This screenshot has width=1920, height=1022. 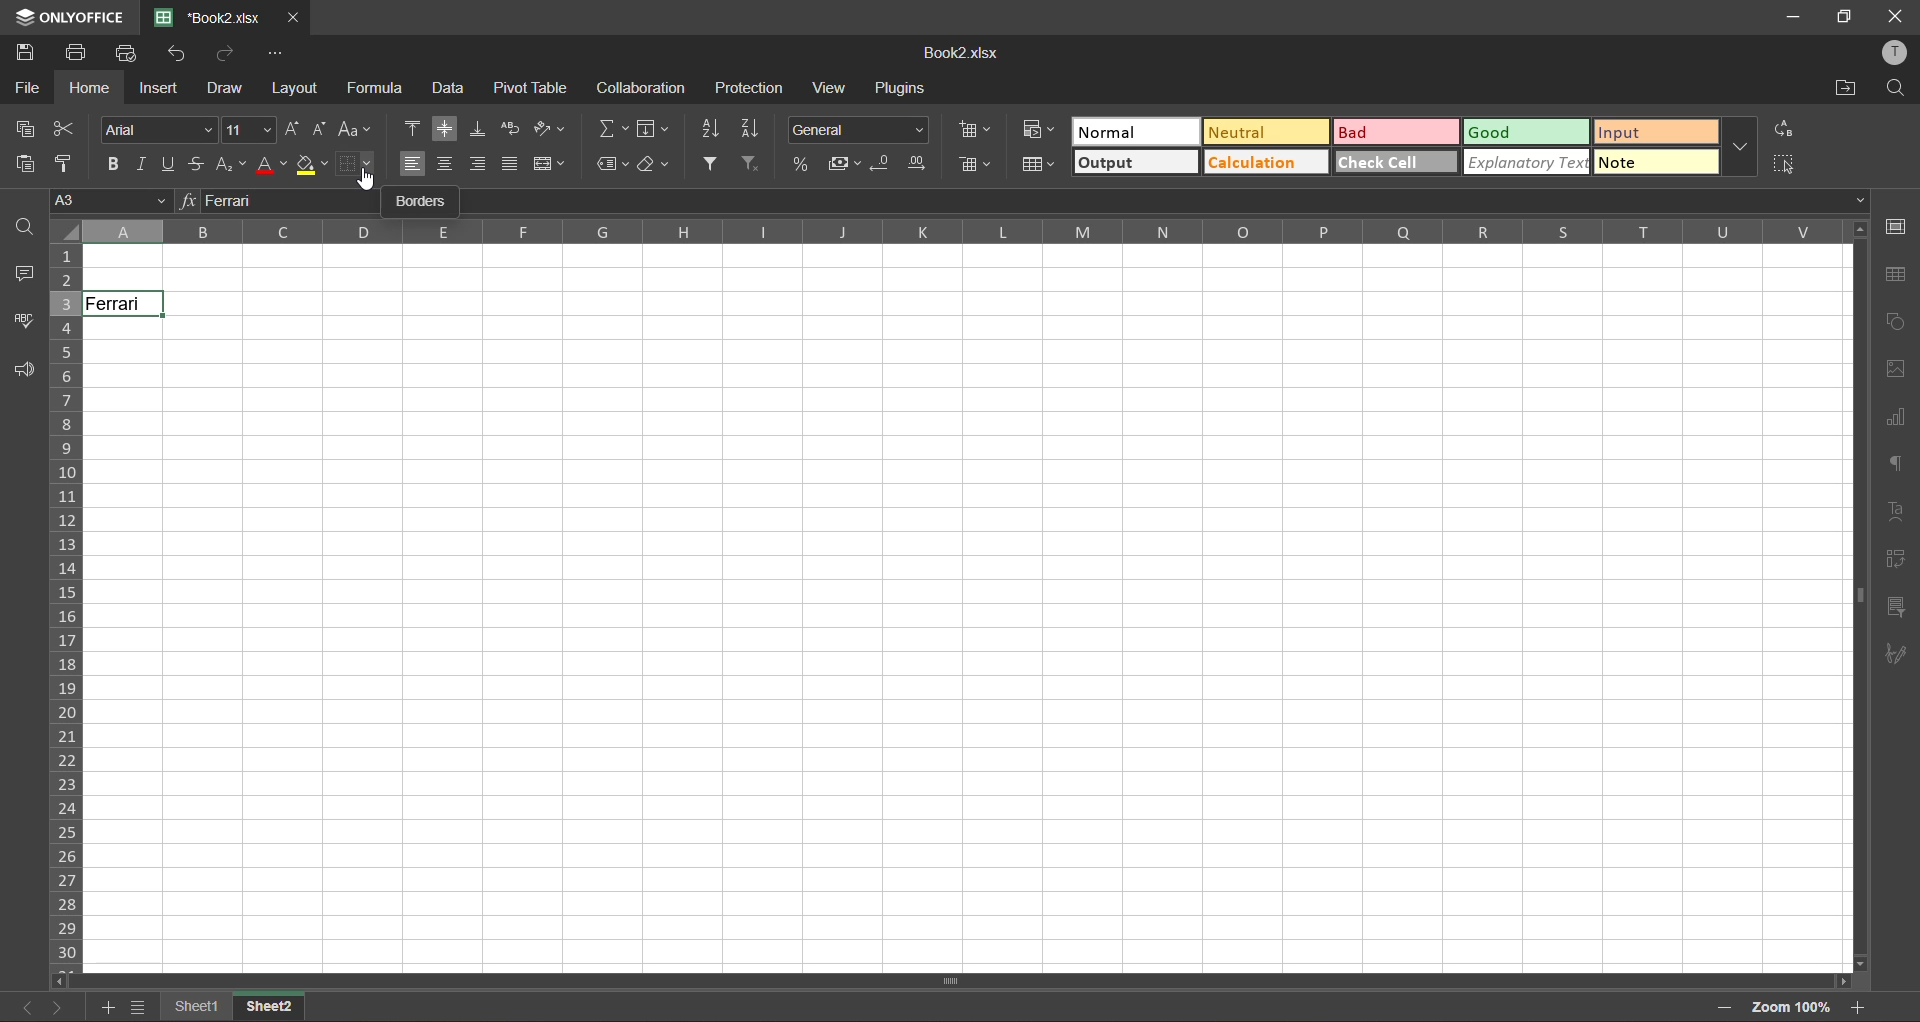 I want to click on percent, so click(x=803, y=163).